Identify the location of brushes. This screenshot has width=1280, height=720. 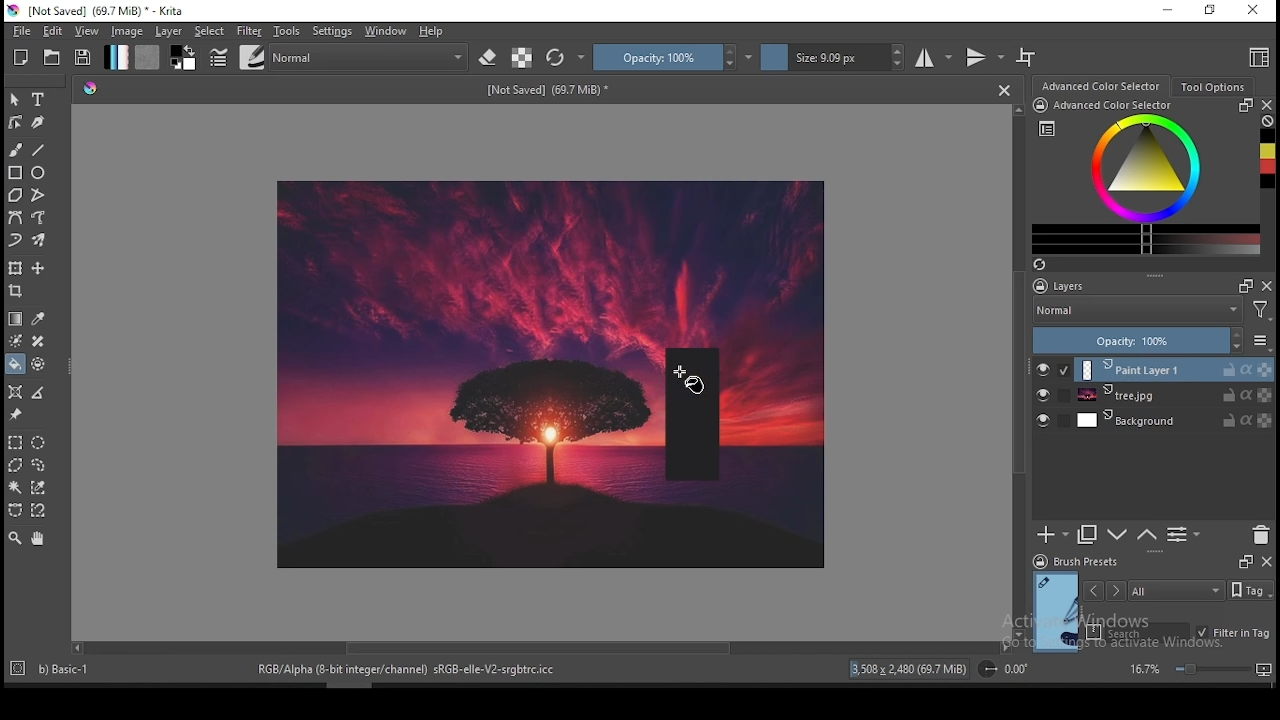
(251, 57).